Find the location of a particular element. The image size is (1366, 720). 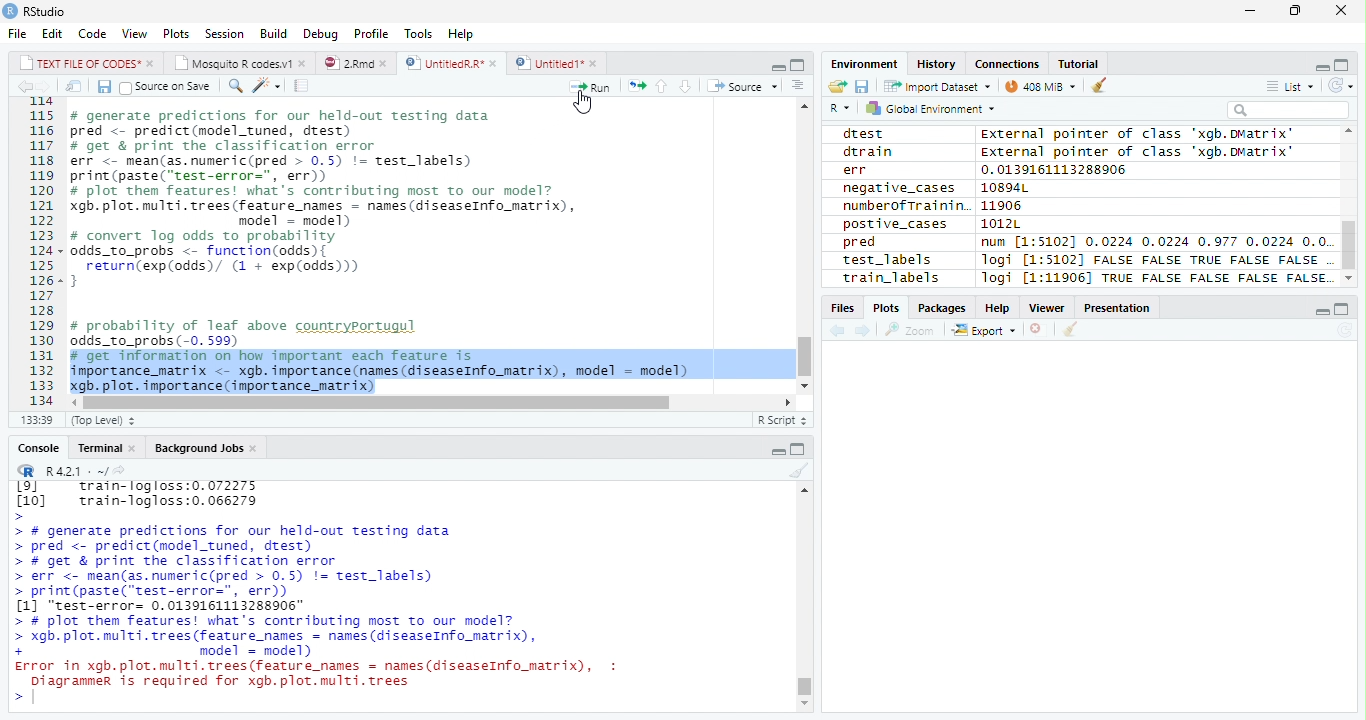

0.0139161113288906 is located at coordinates (1057, 169).